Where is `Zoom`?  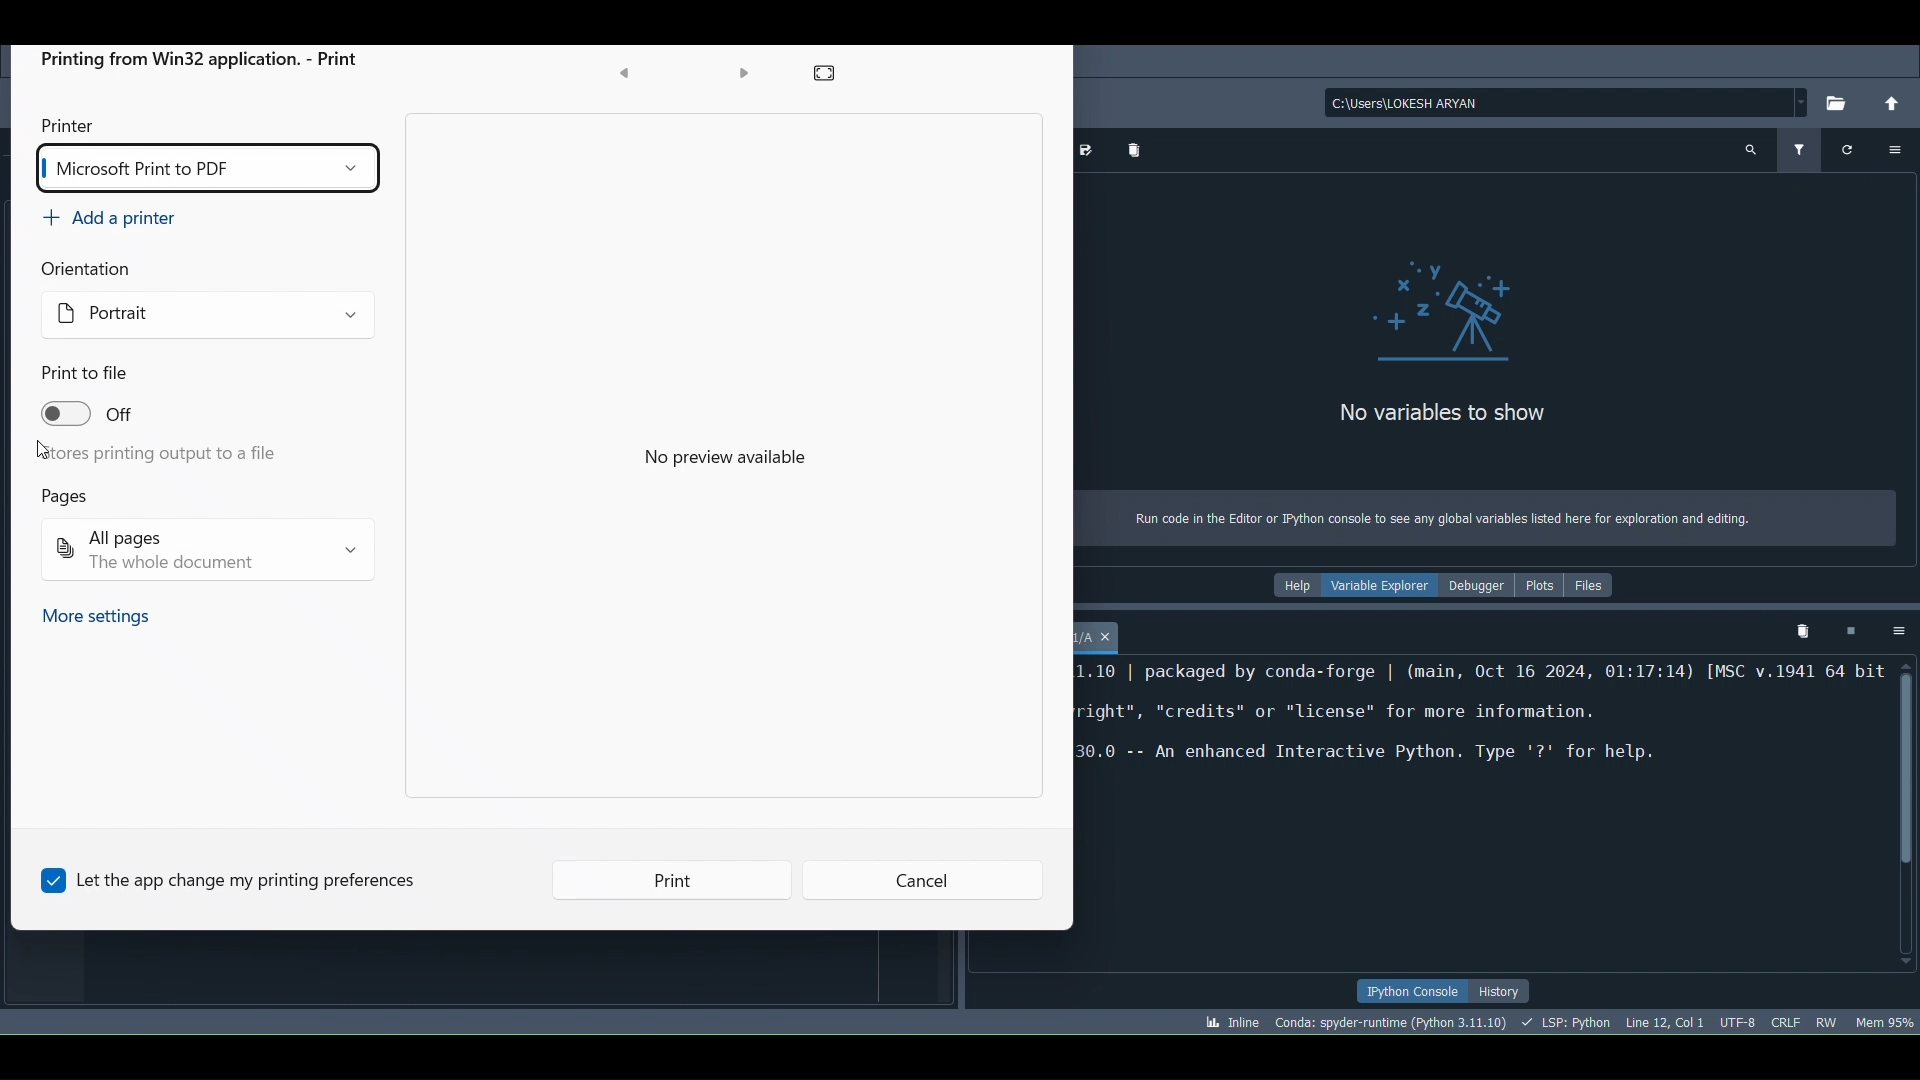
Zoom is located at coordinates (833, 77).